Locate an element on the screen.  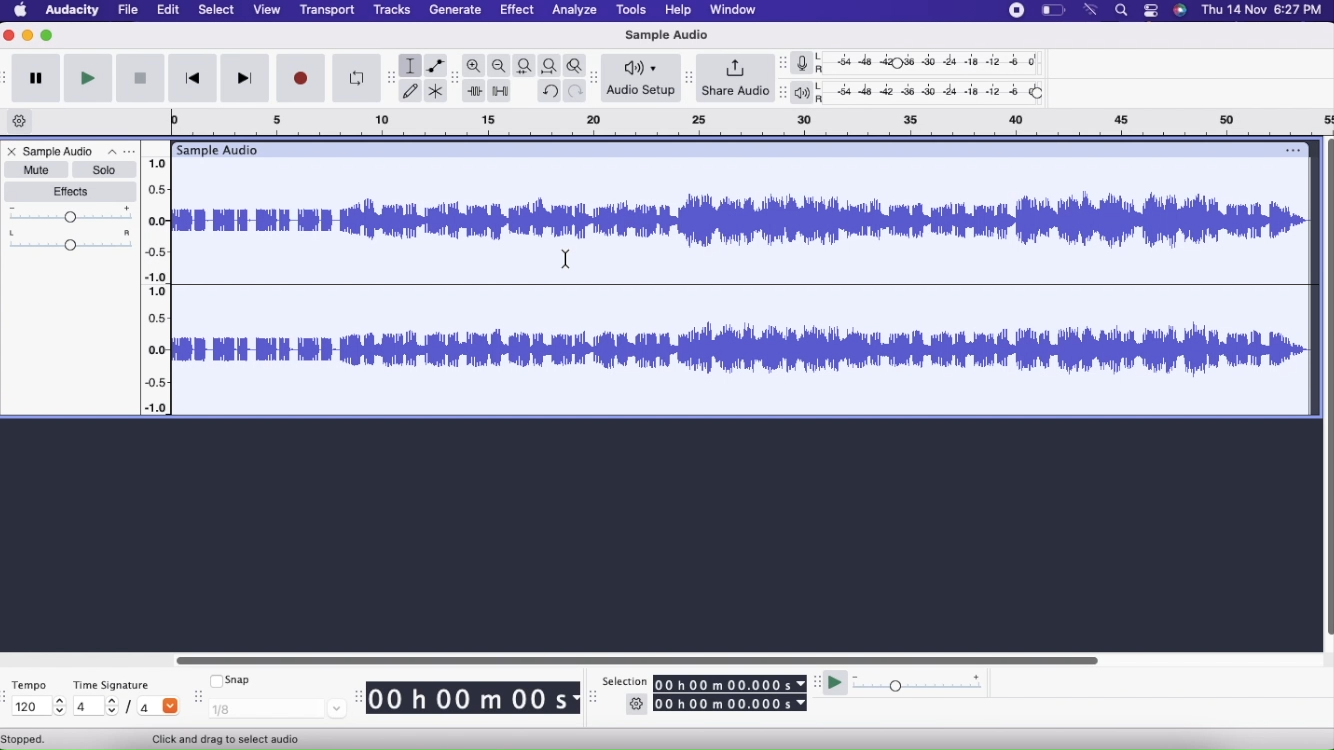
Selection is located at coordinates (626, 679).